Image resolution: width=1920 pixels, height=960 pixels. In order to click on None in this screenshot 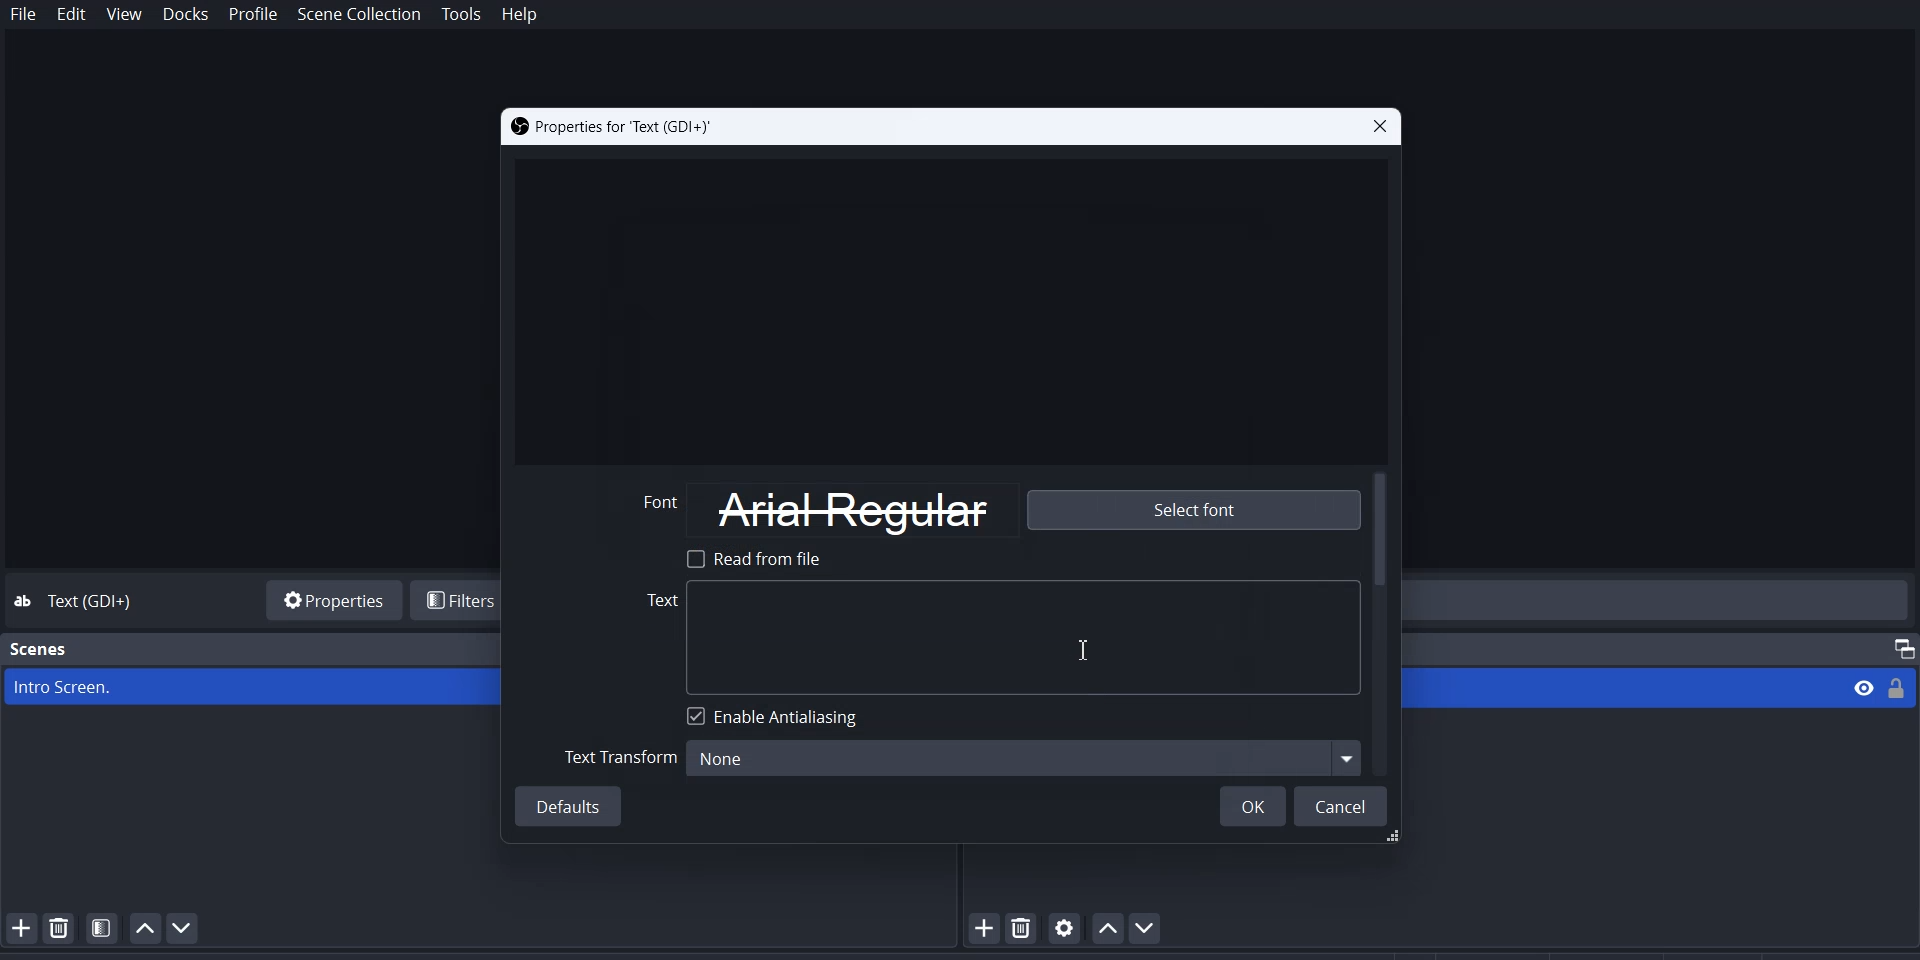, I will do `click(1025, 758)`.